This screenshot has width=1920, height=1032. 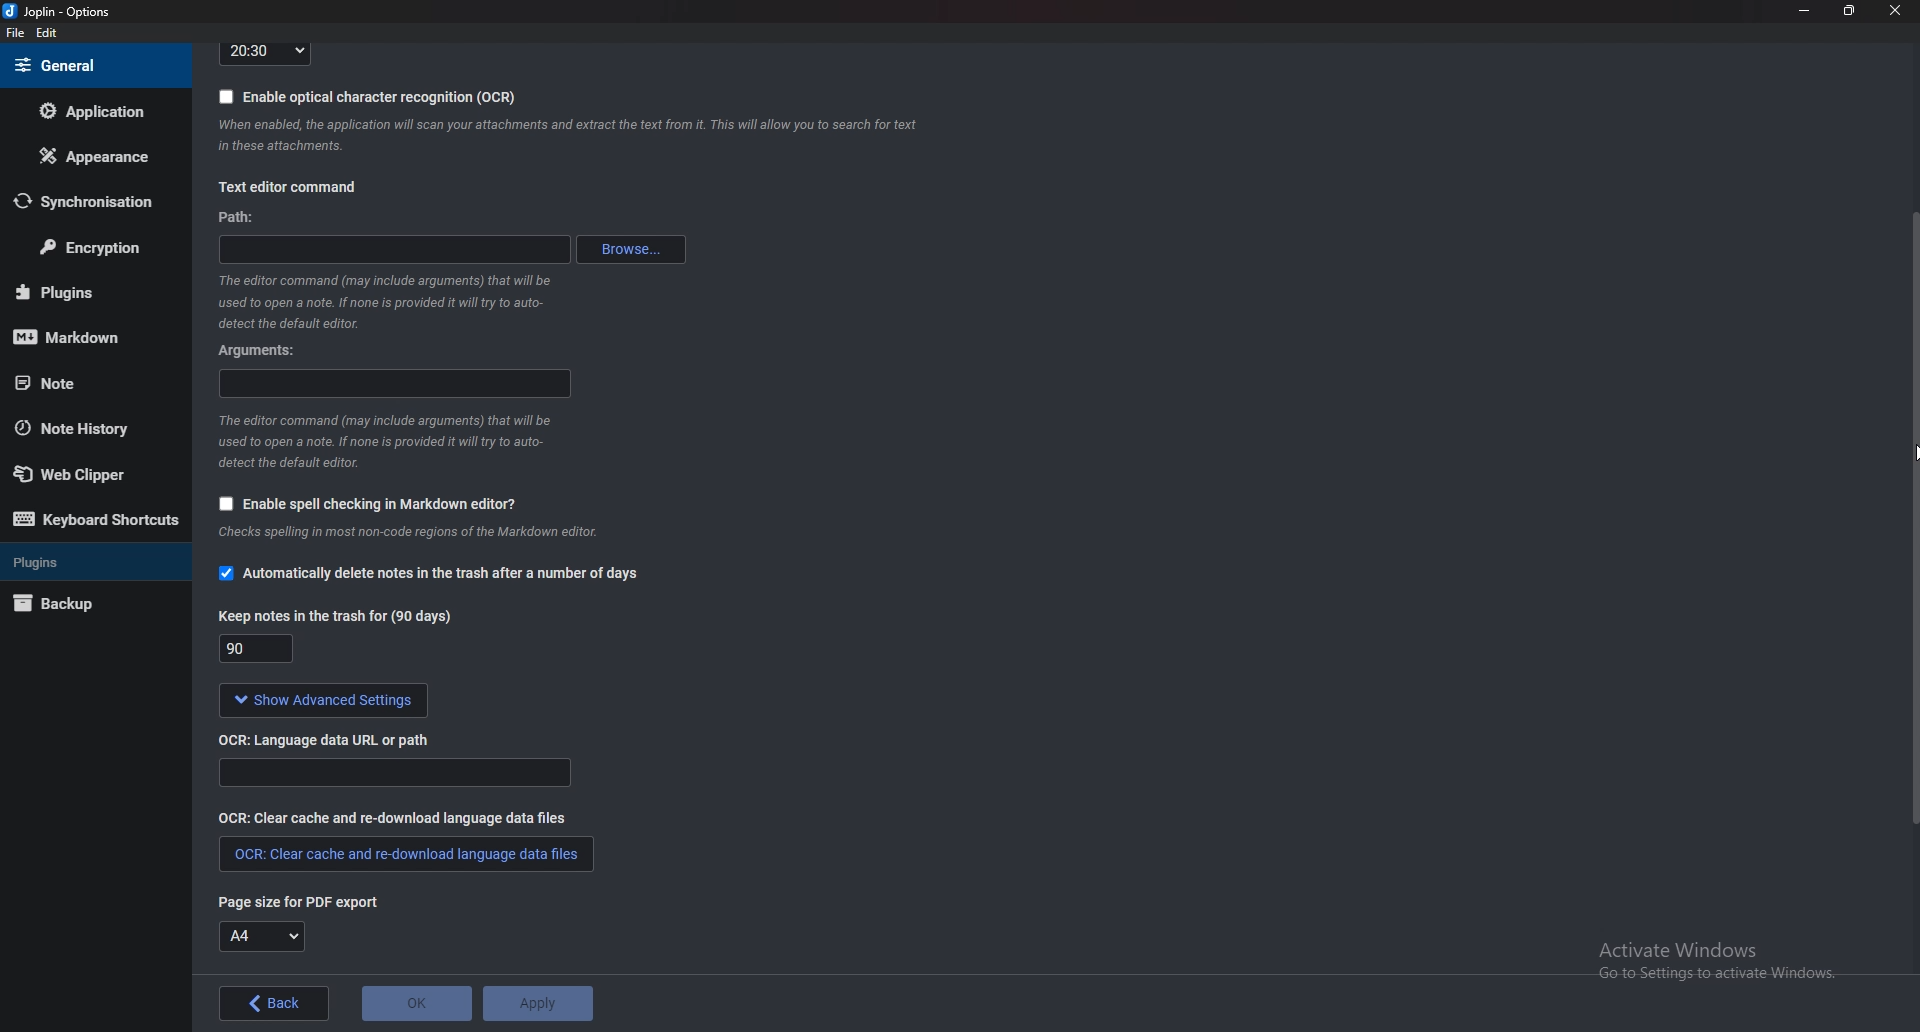 What do you see at coordinates (384, 441) in the screenshot?
I see `Info on editor command` at bounding box center [384, 441].